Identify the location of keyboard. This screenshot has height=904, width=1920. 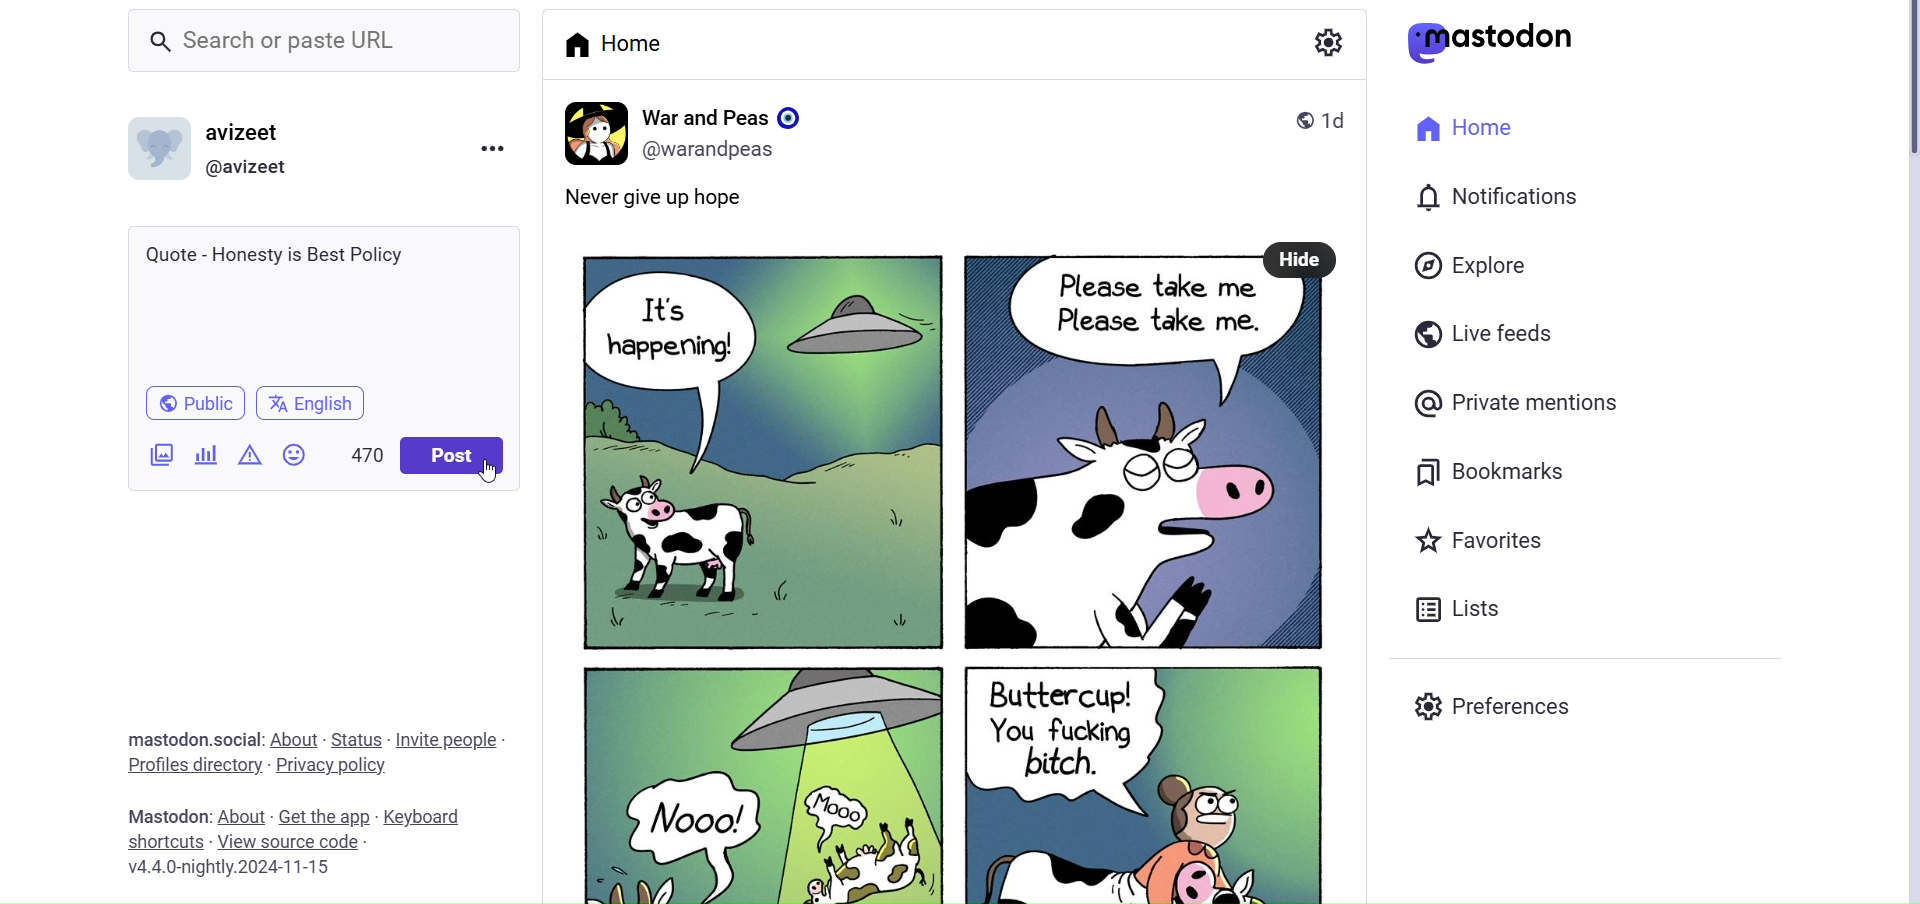
(430, 817).